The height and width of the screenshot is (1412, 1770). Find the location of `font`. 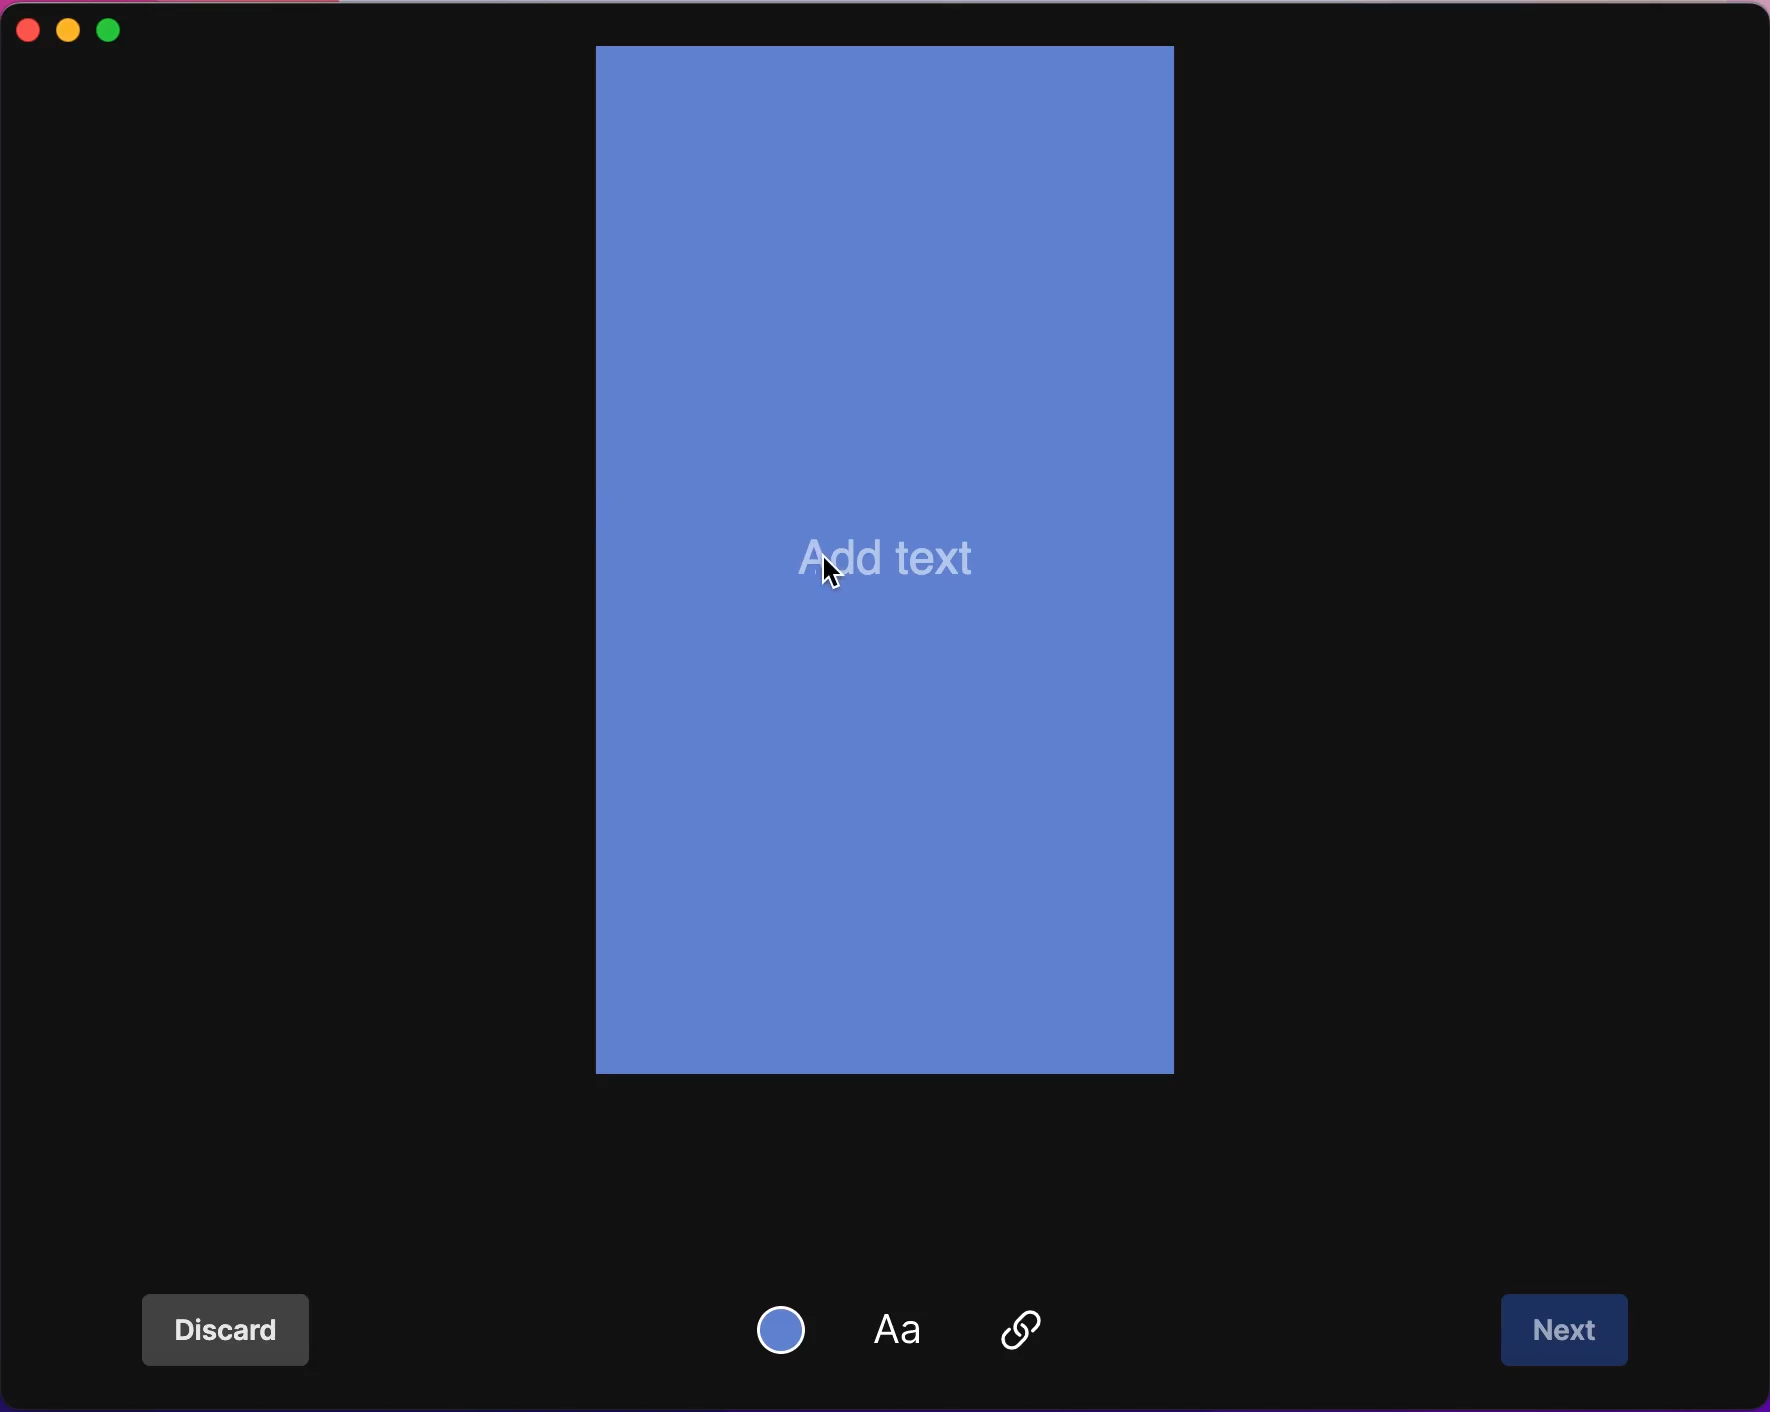

font is located at coordinates (909, 1333).